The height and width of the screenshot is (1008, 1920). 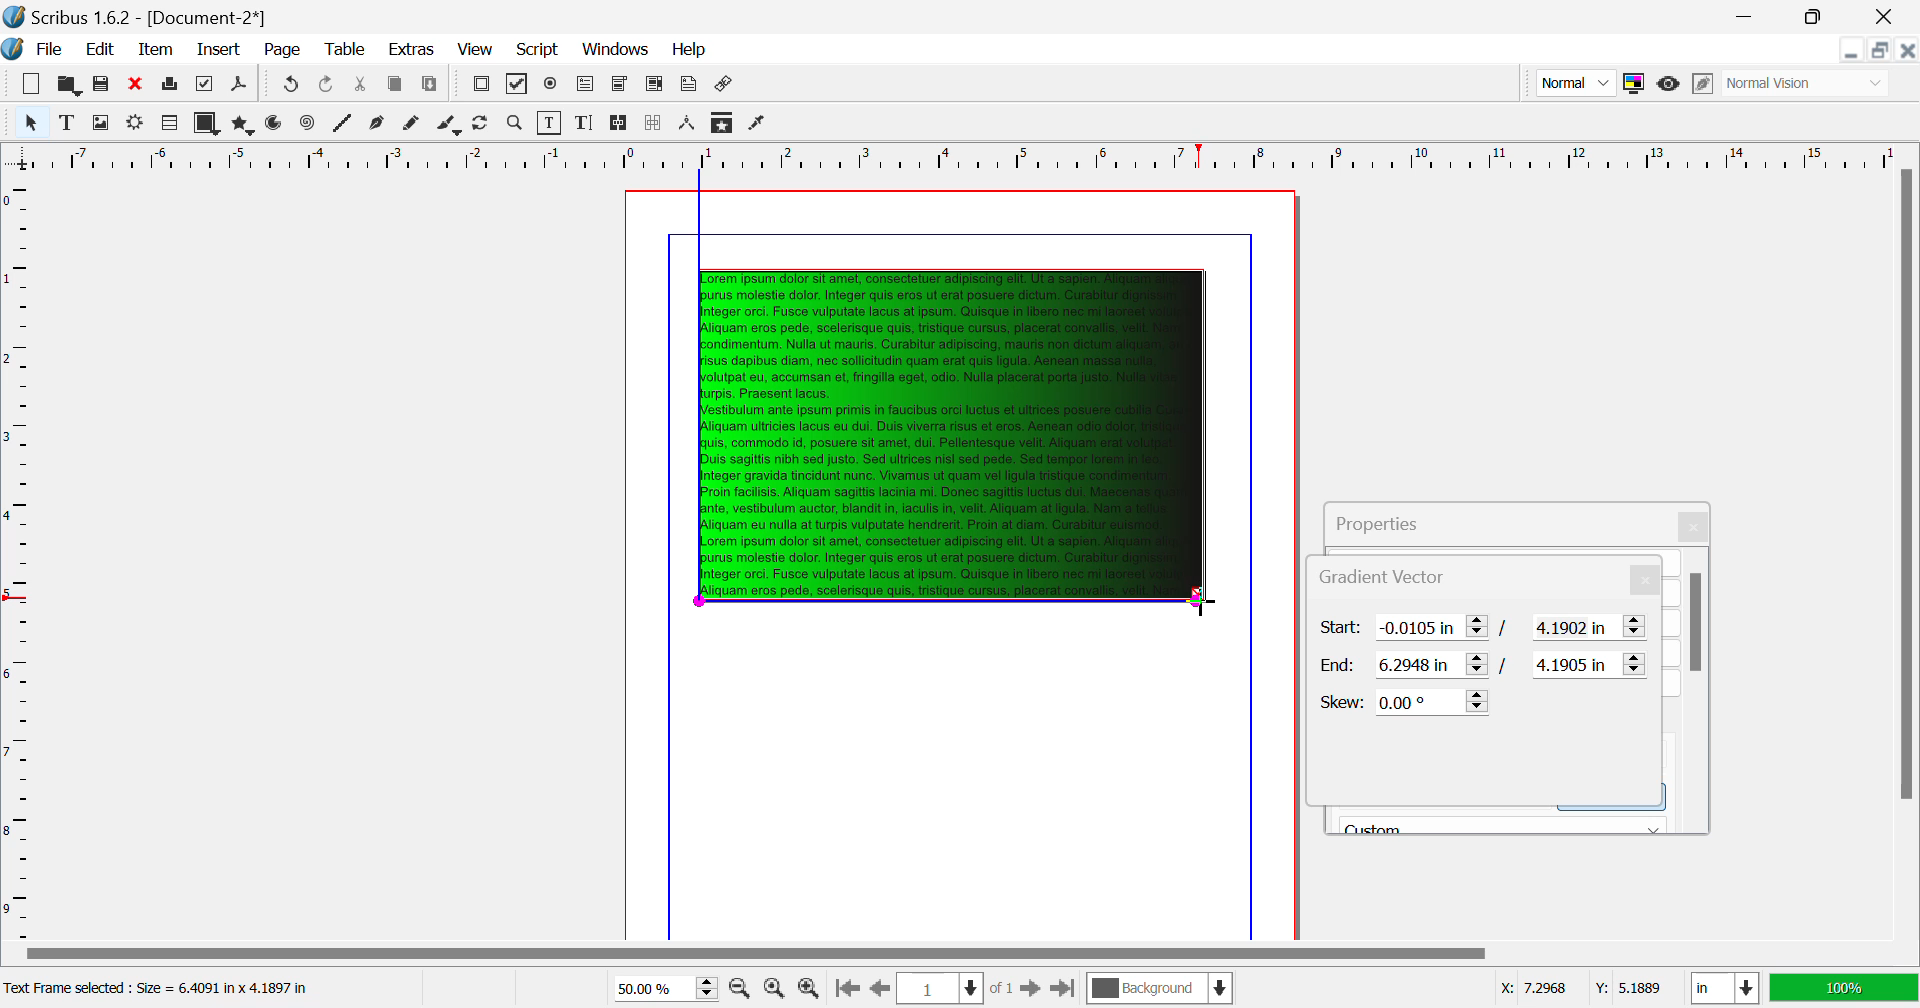 What do you see at coordinates (157, 50) in the screenshot?
I see `Item` at bounding box center [157, 50].